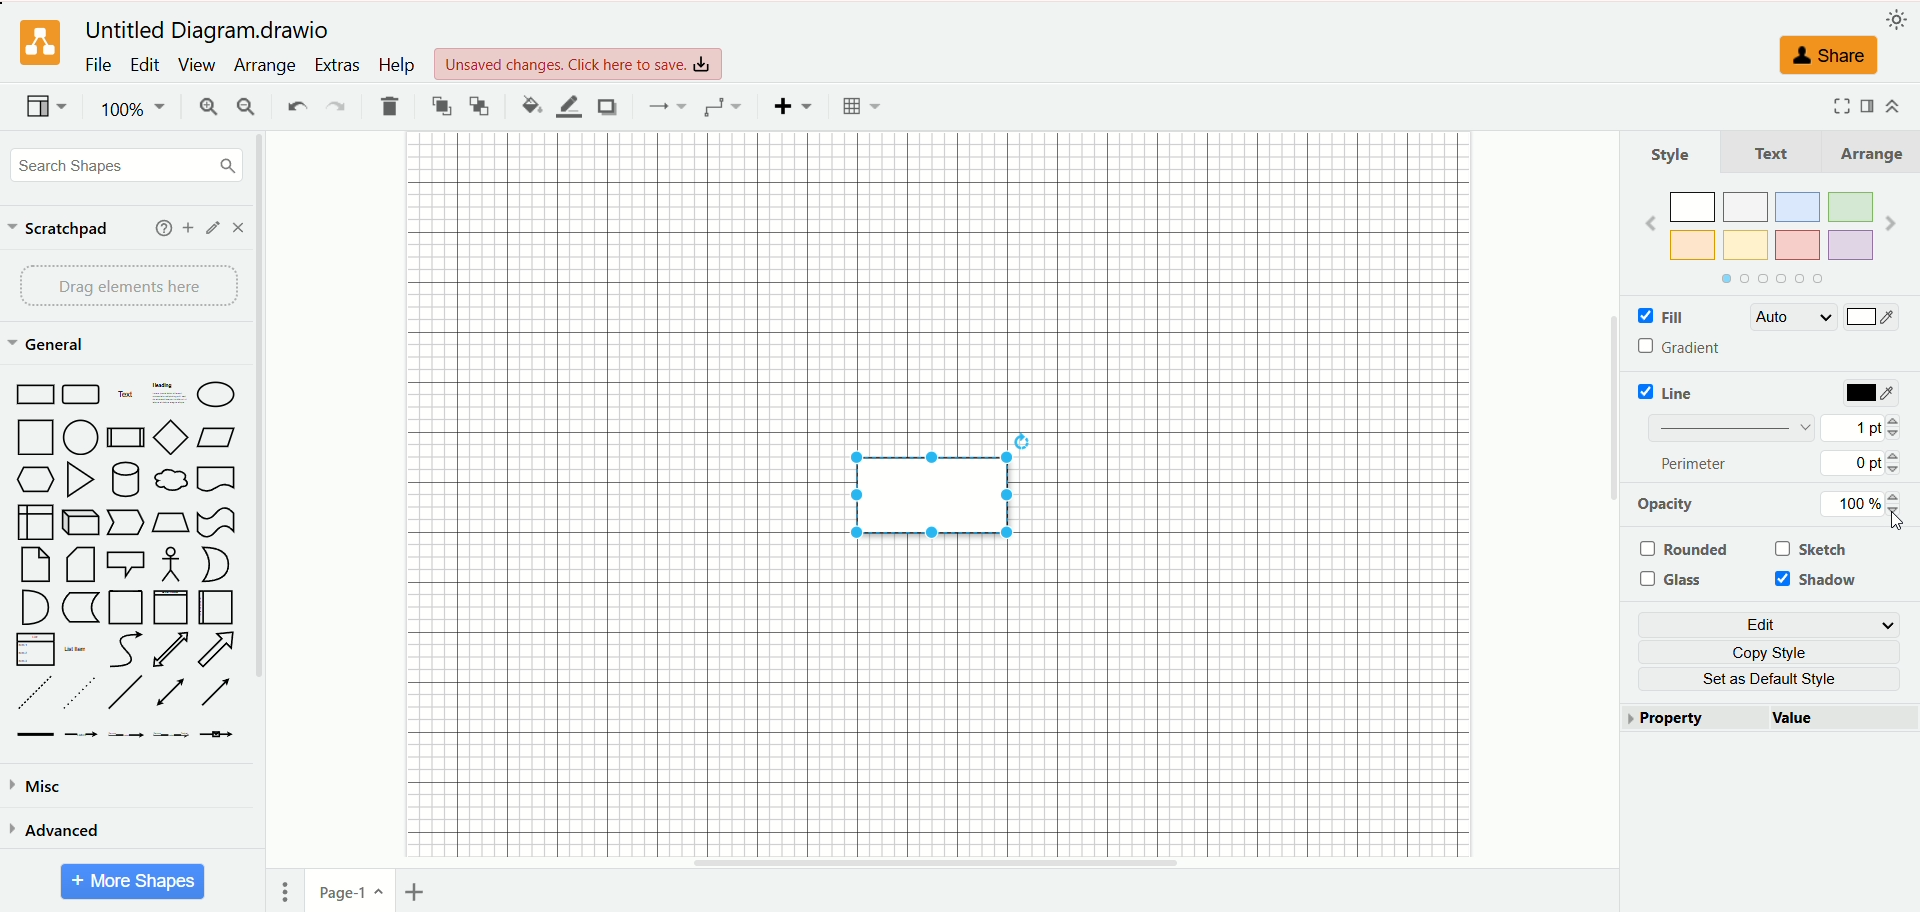 This screenshot has height=912, width=1920. Describe the element at coordinates (125, 562) in the screenshot. I see `shapes` at that location.